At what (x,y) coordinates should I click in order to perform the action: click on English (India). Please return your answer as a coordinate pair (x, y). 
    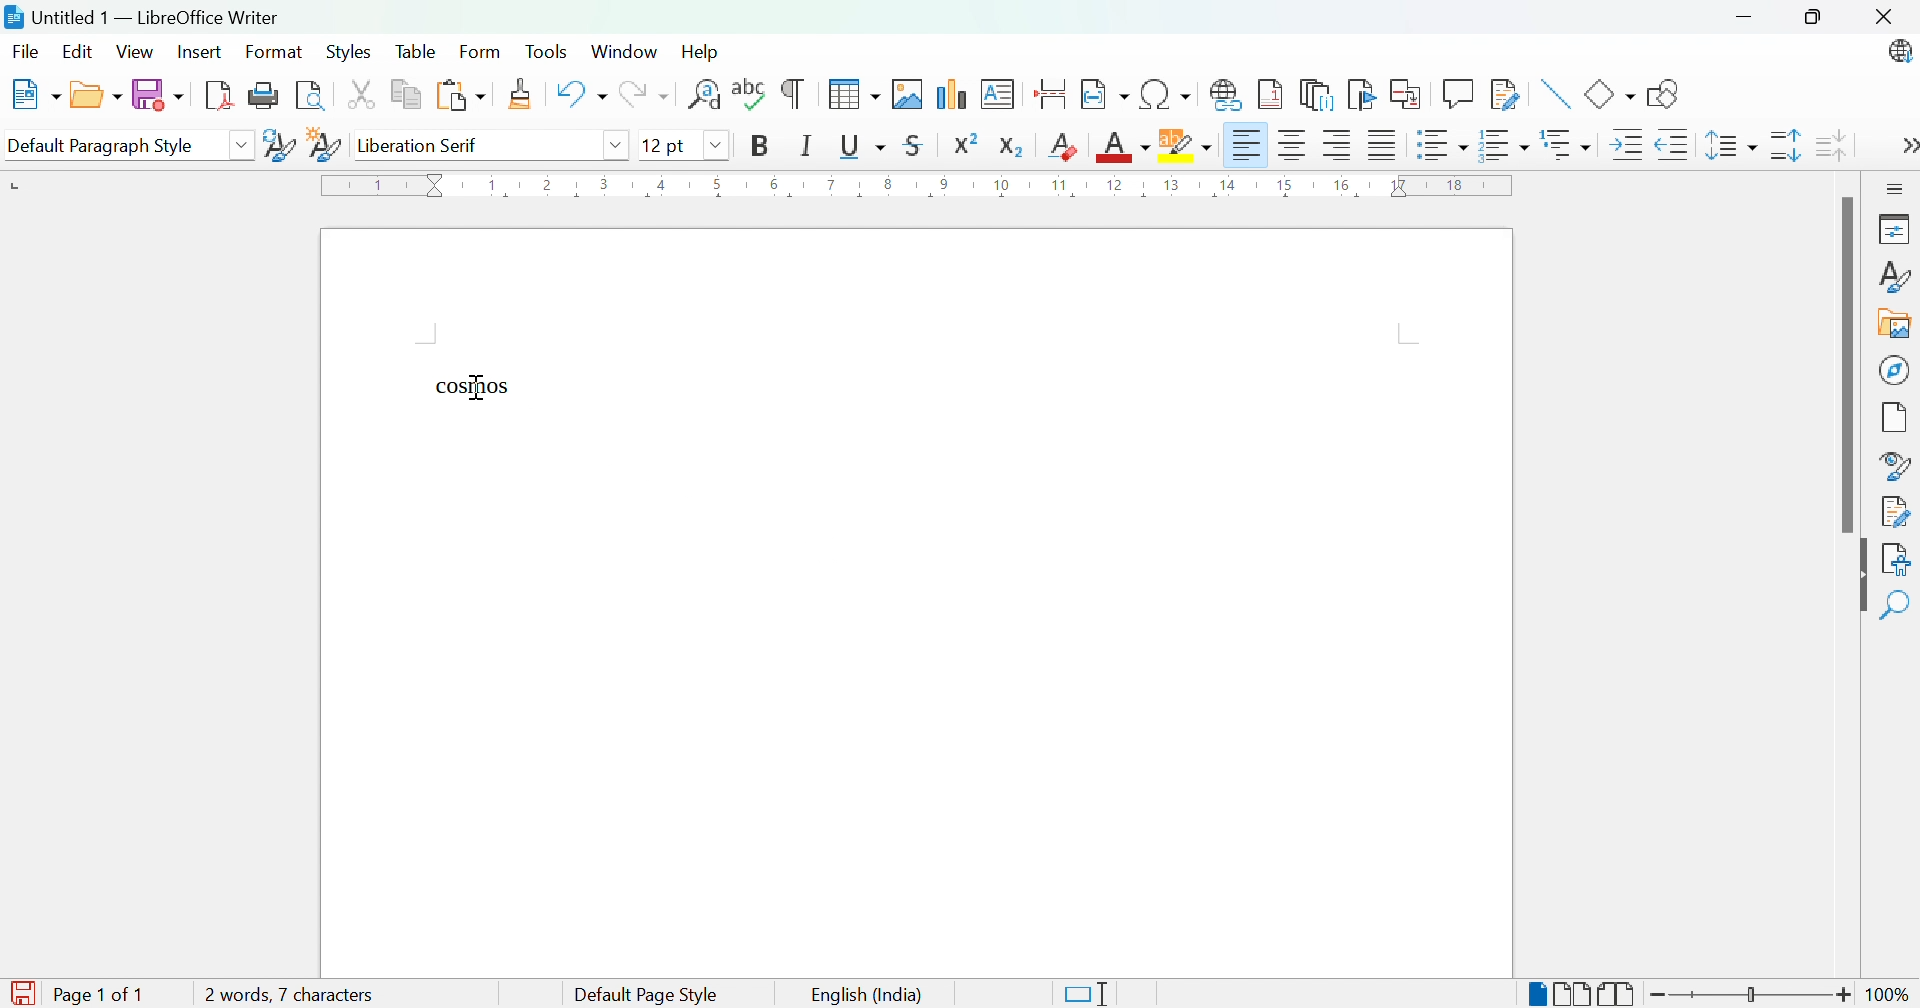
    Looking at the image, I should click on (864, 995).